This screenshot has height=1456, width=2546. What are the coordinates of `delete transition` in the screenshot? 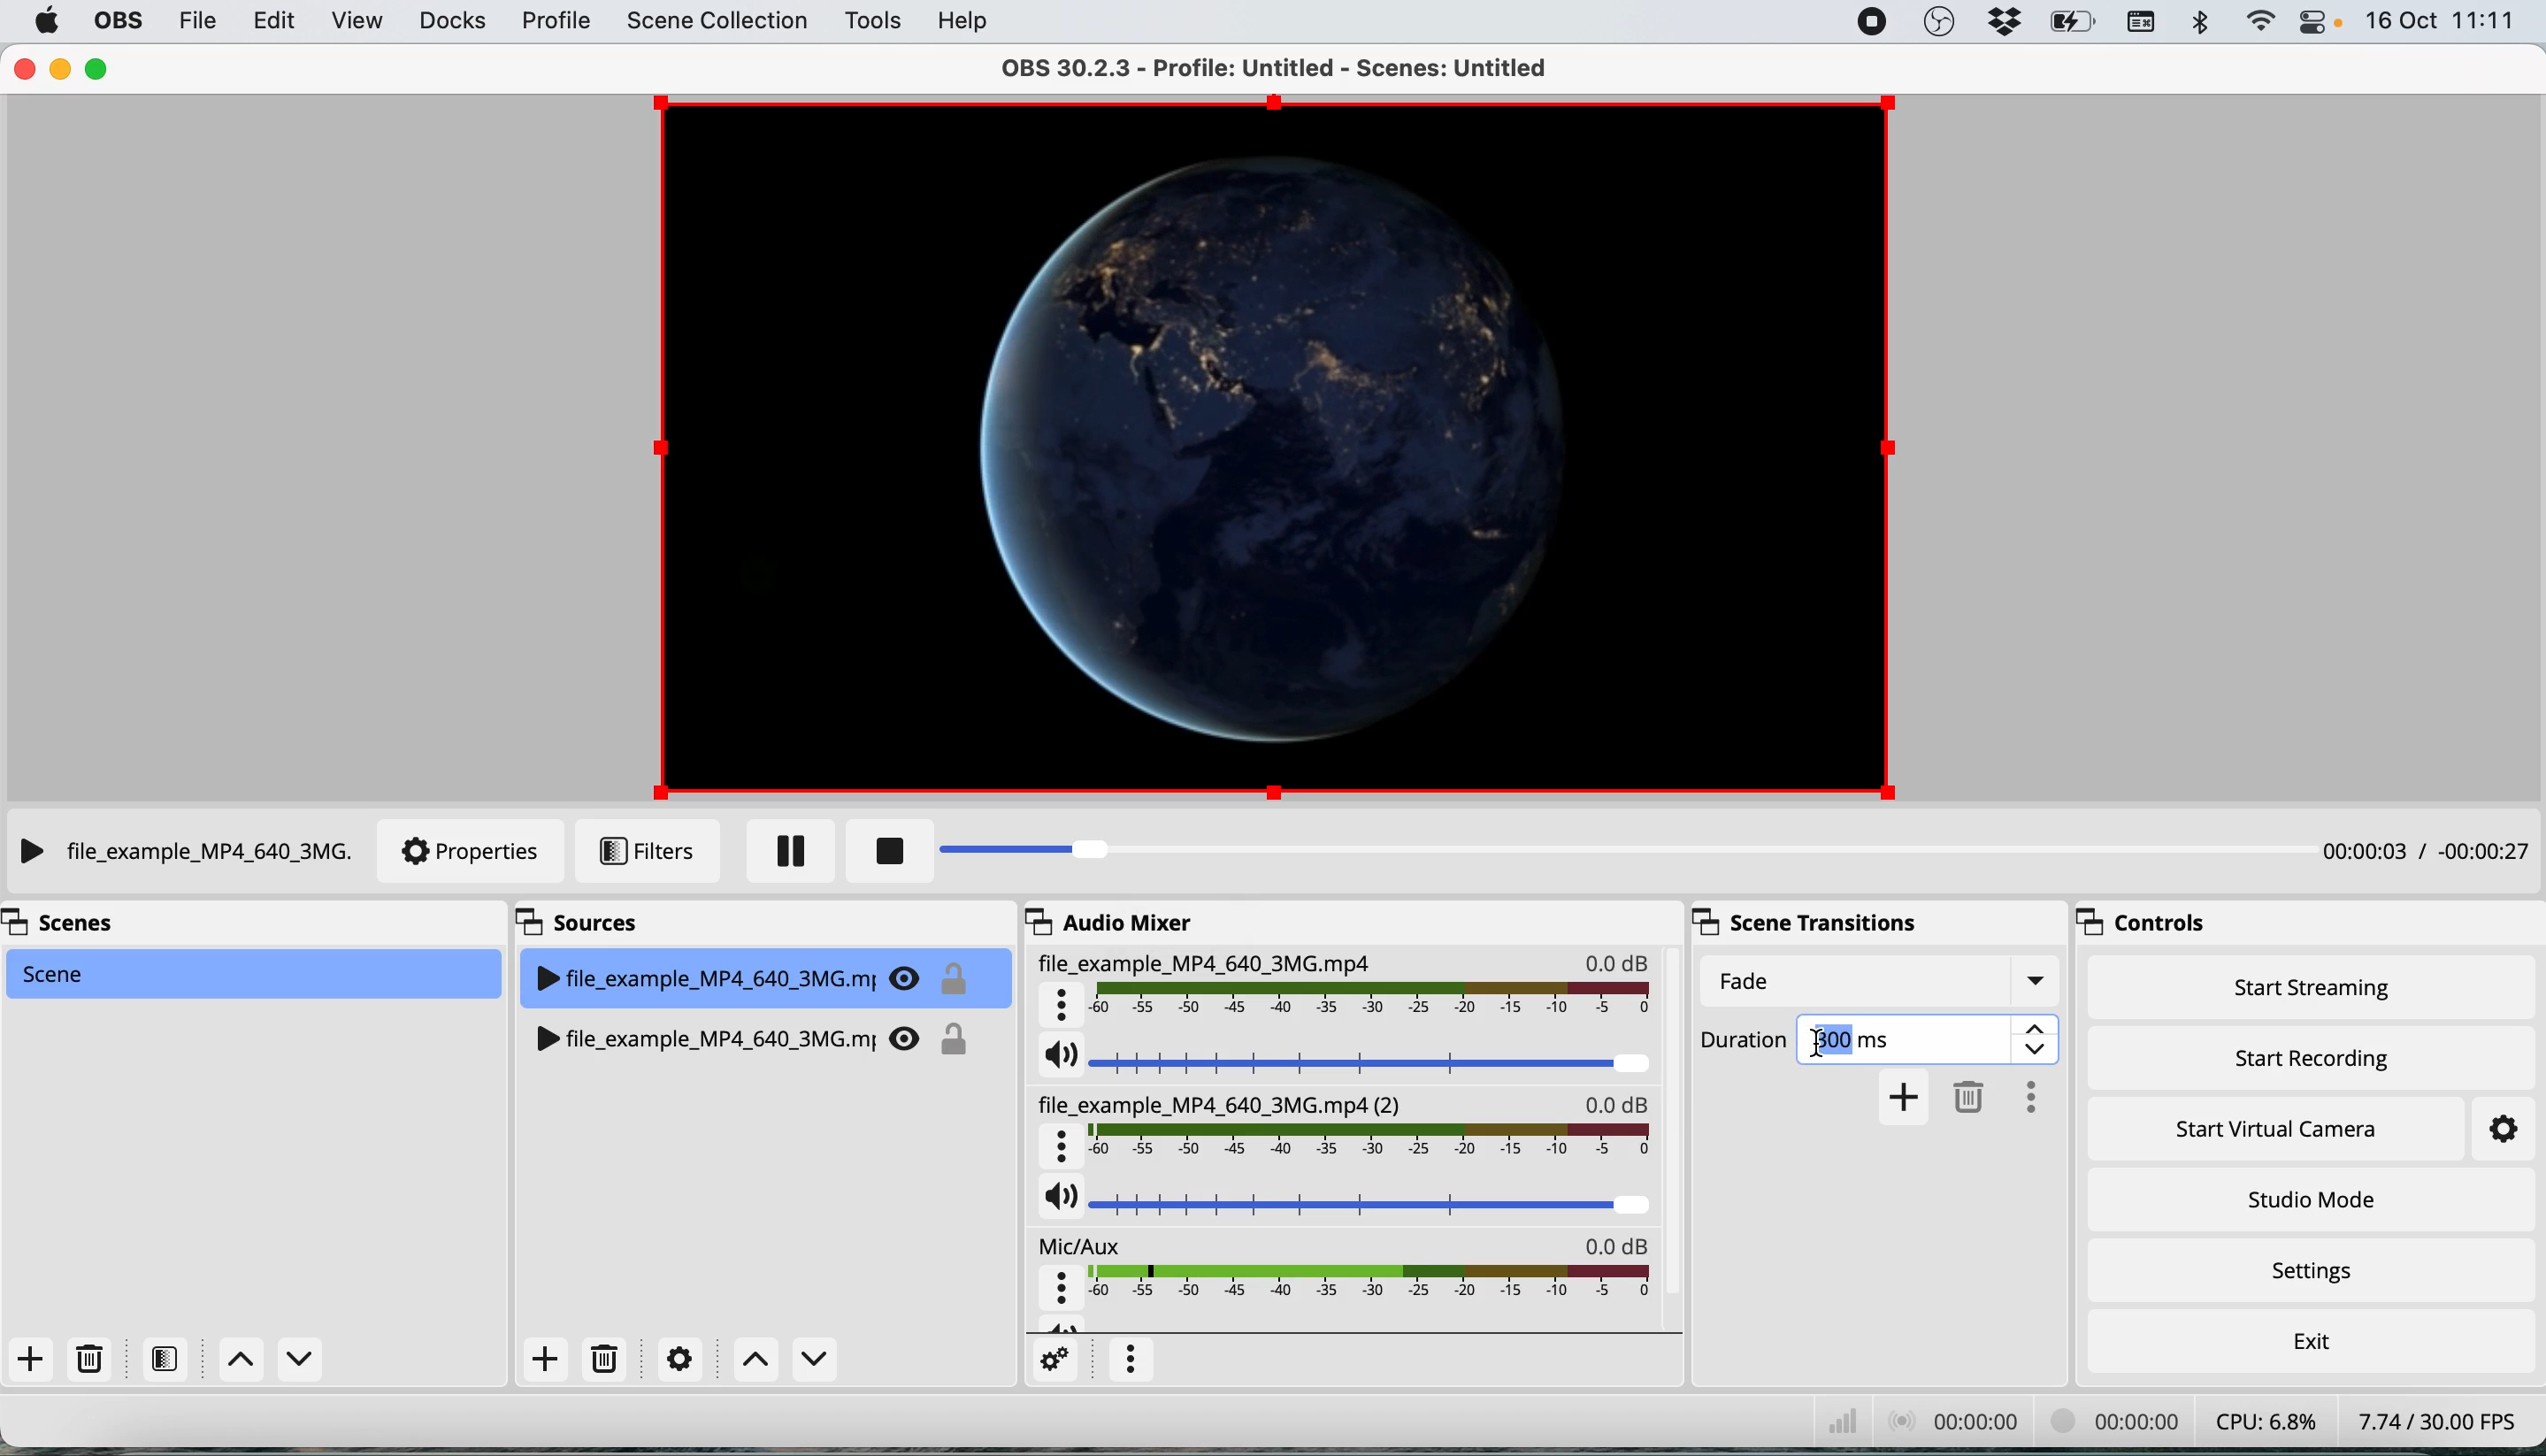 It's located at (1967, 1100).